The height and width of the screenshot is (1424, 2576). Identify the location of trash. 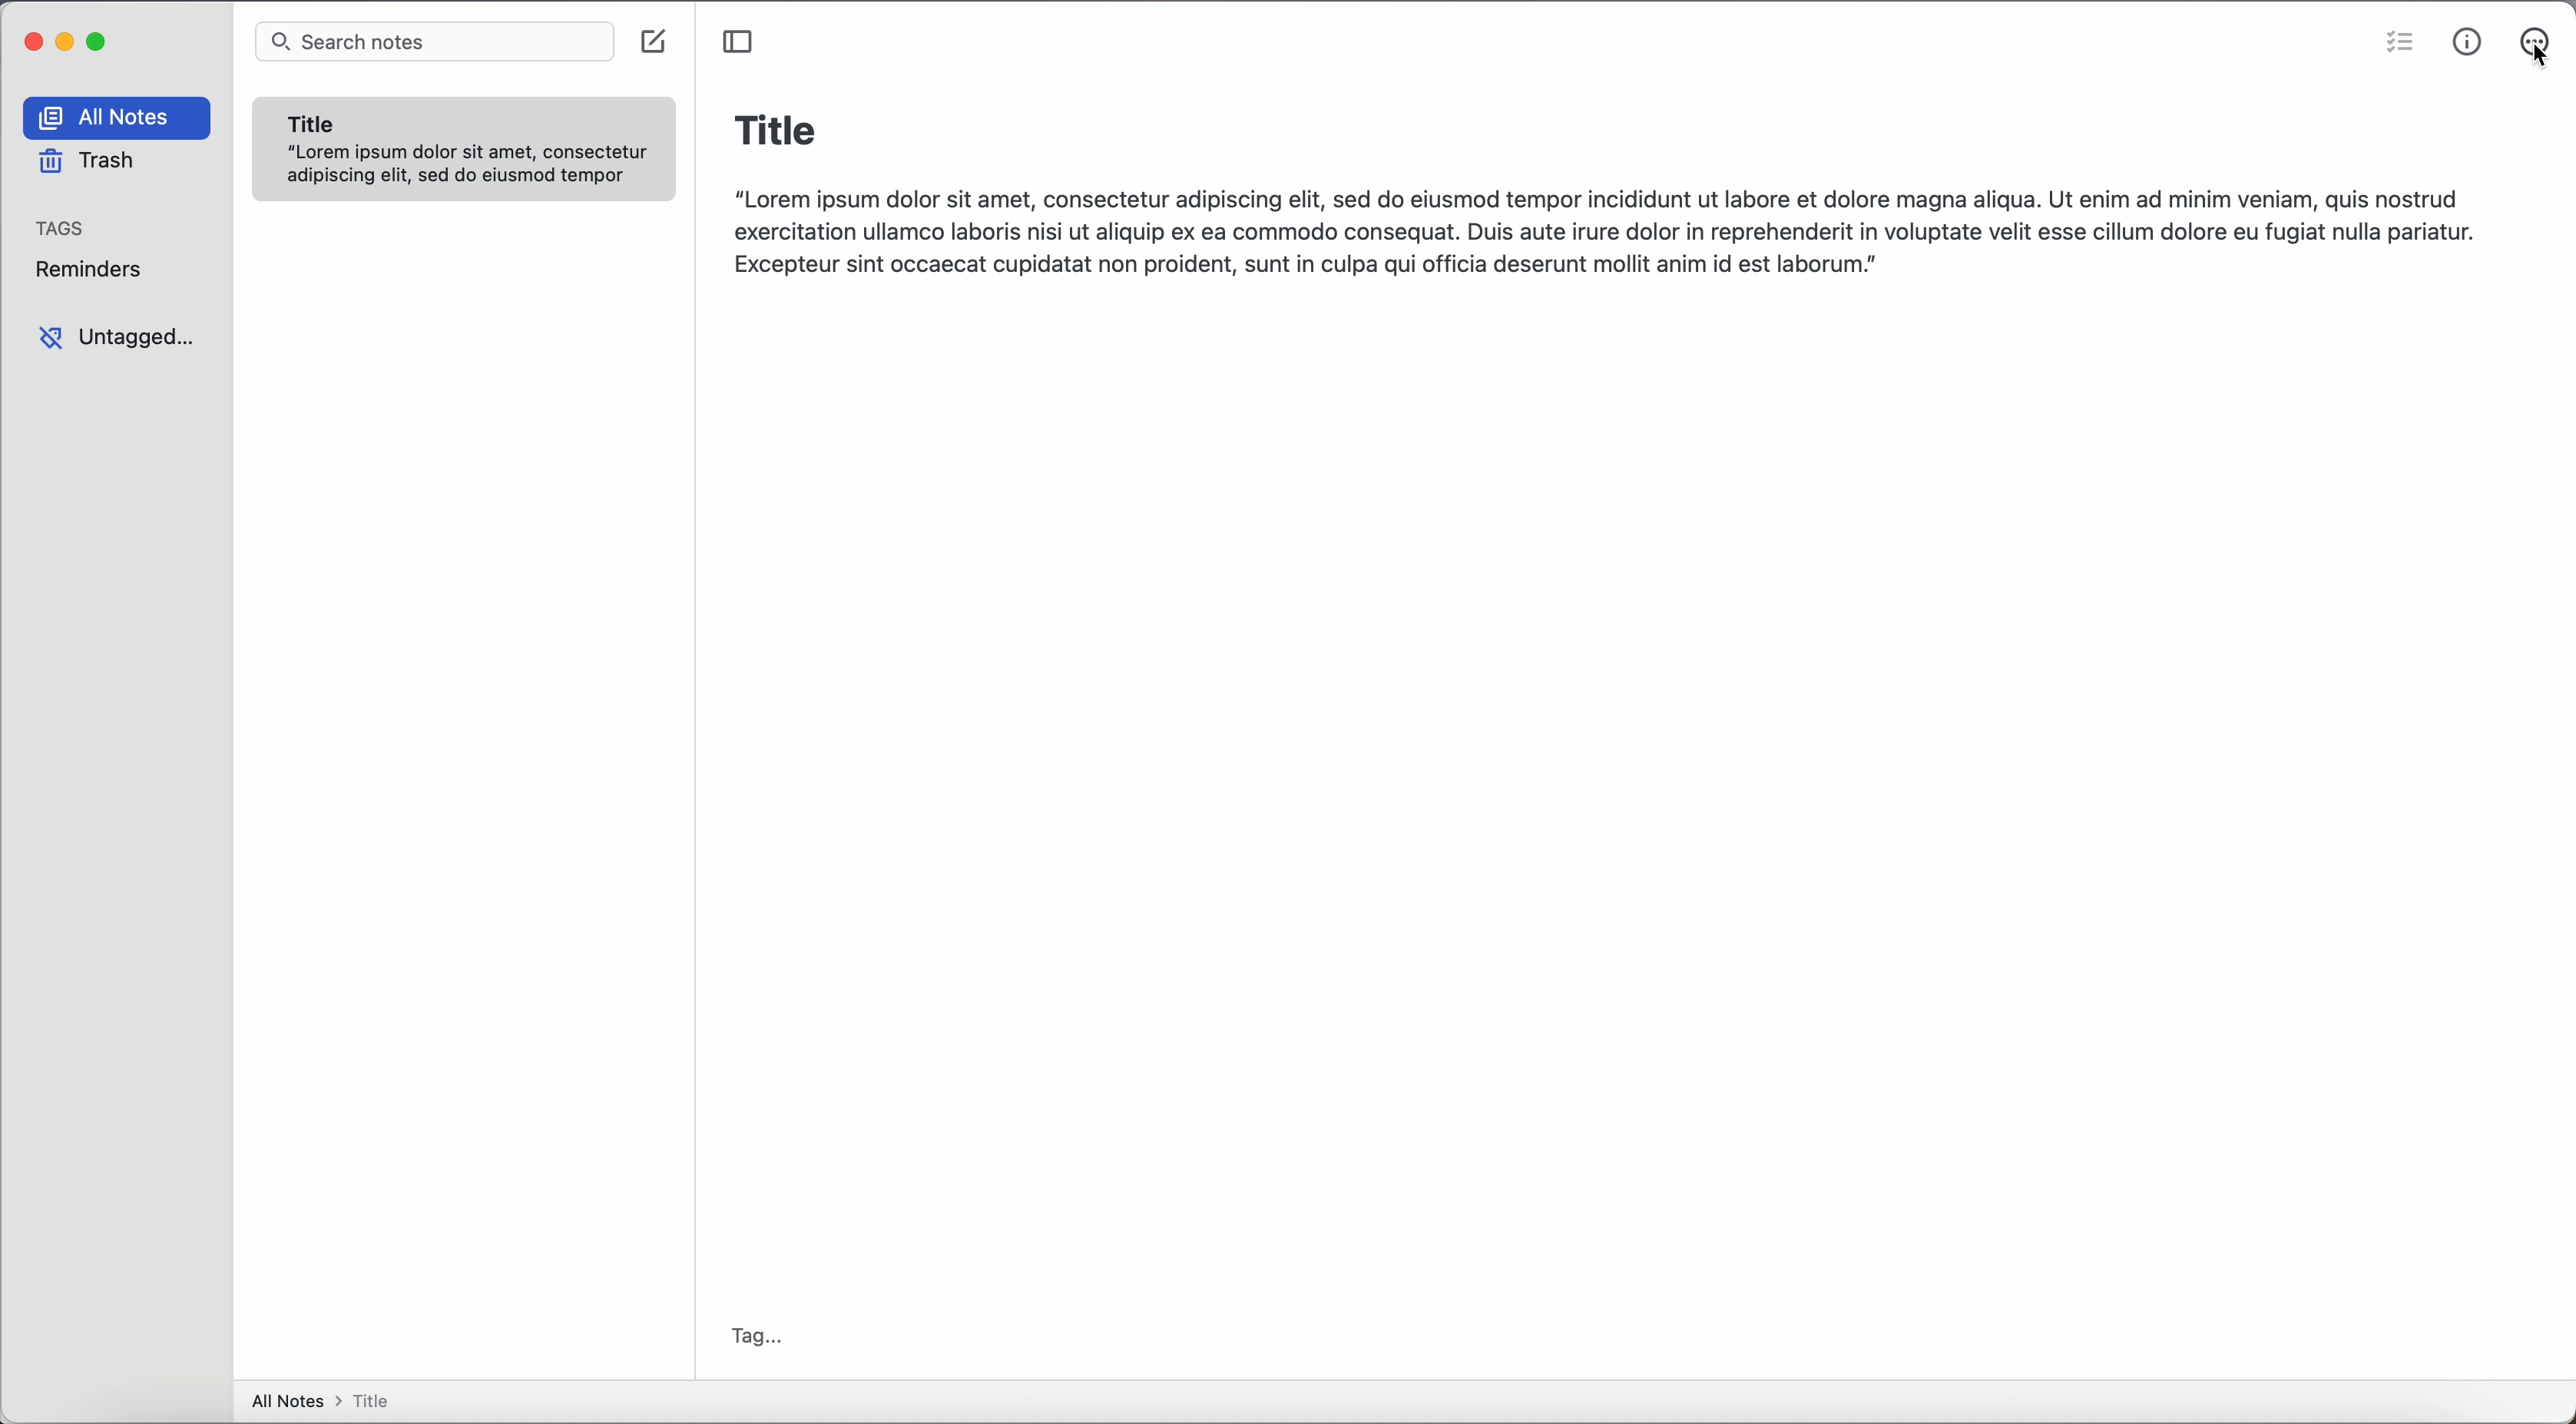
(85, 162).